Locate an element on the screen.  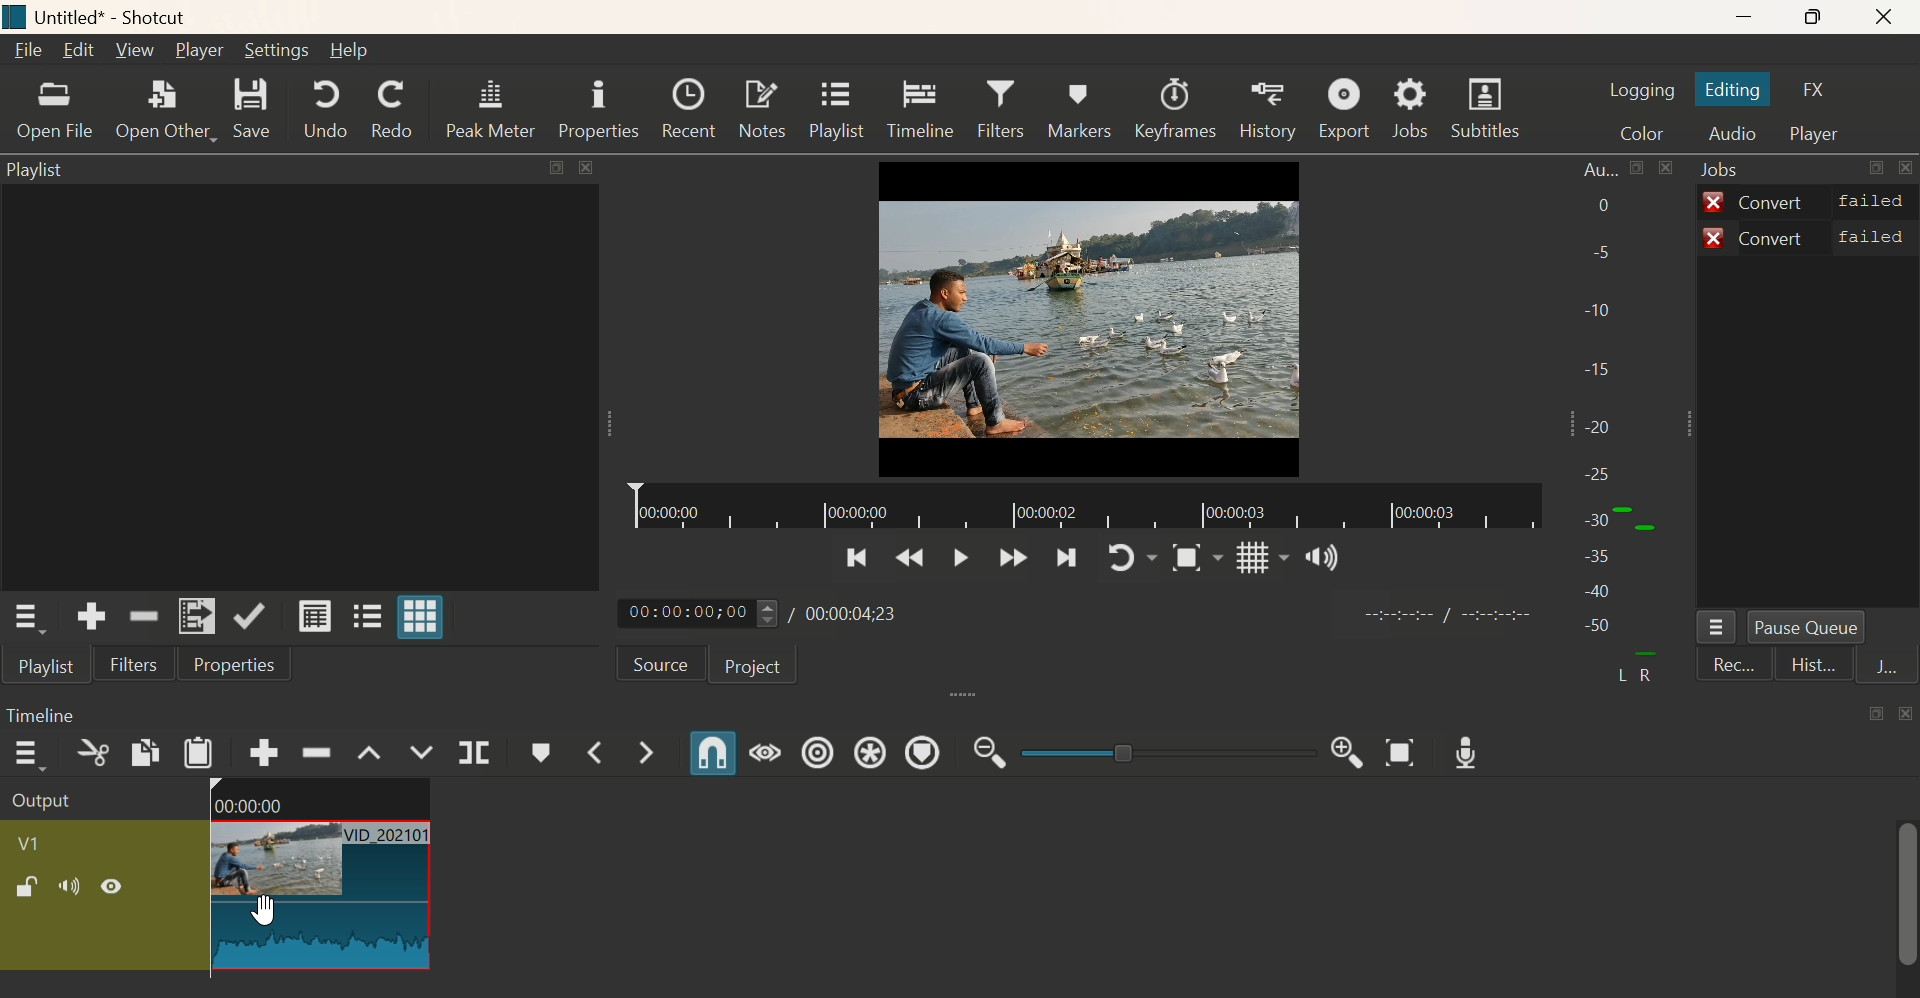
Markers is located at coordinates (1078, 108).